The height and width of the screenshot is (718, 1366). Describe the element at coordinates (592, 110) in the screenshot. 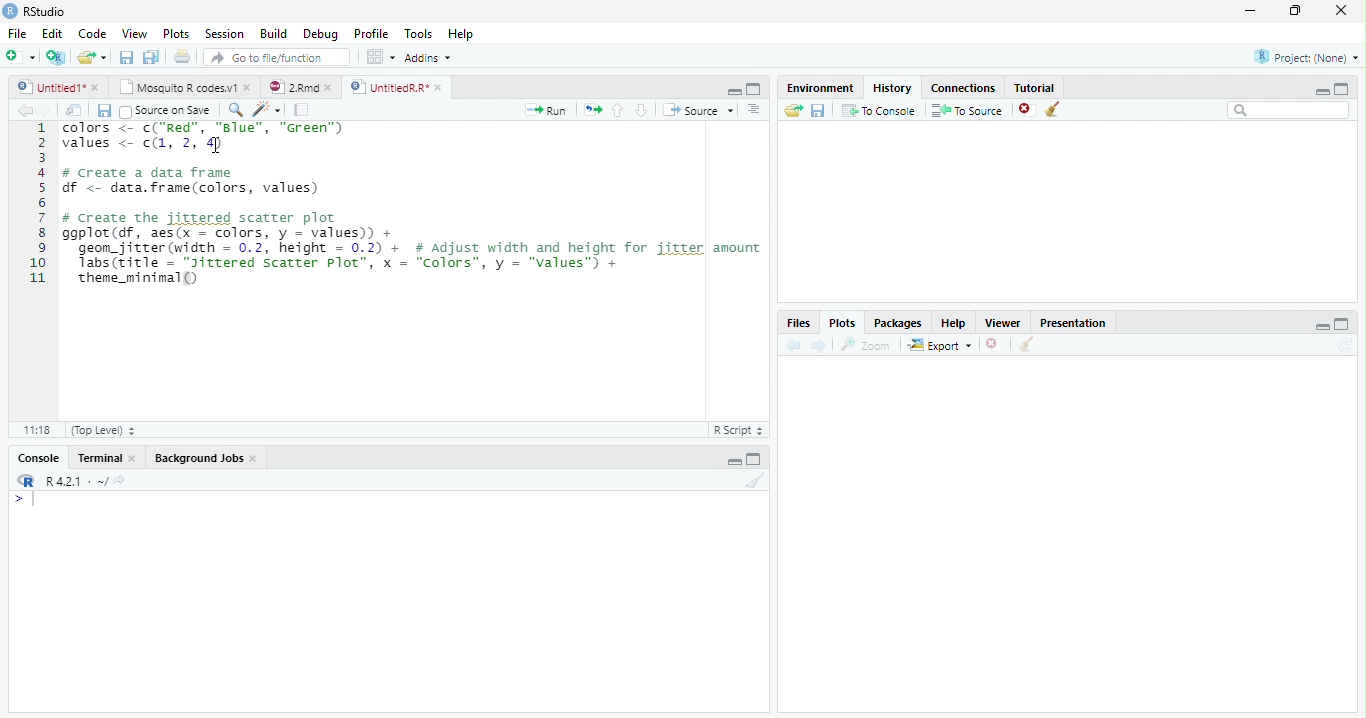

I see `Re-run the previous code region` at that location.